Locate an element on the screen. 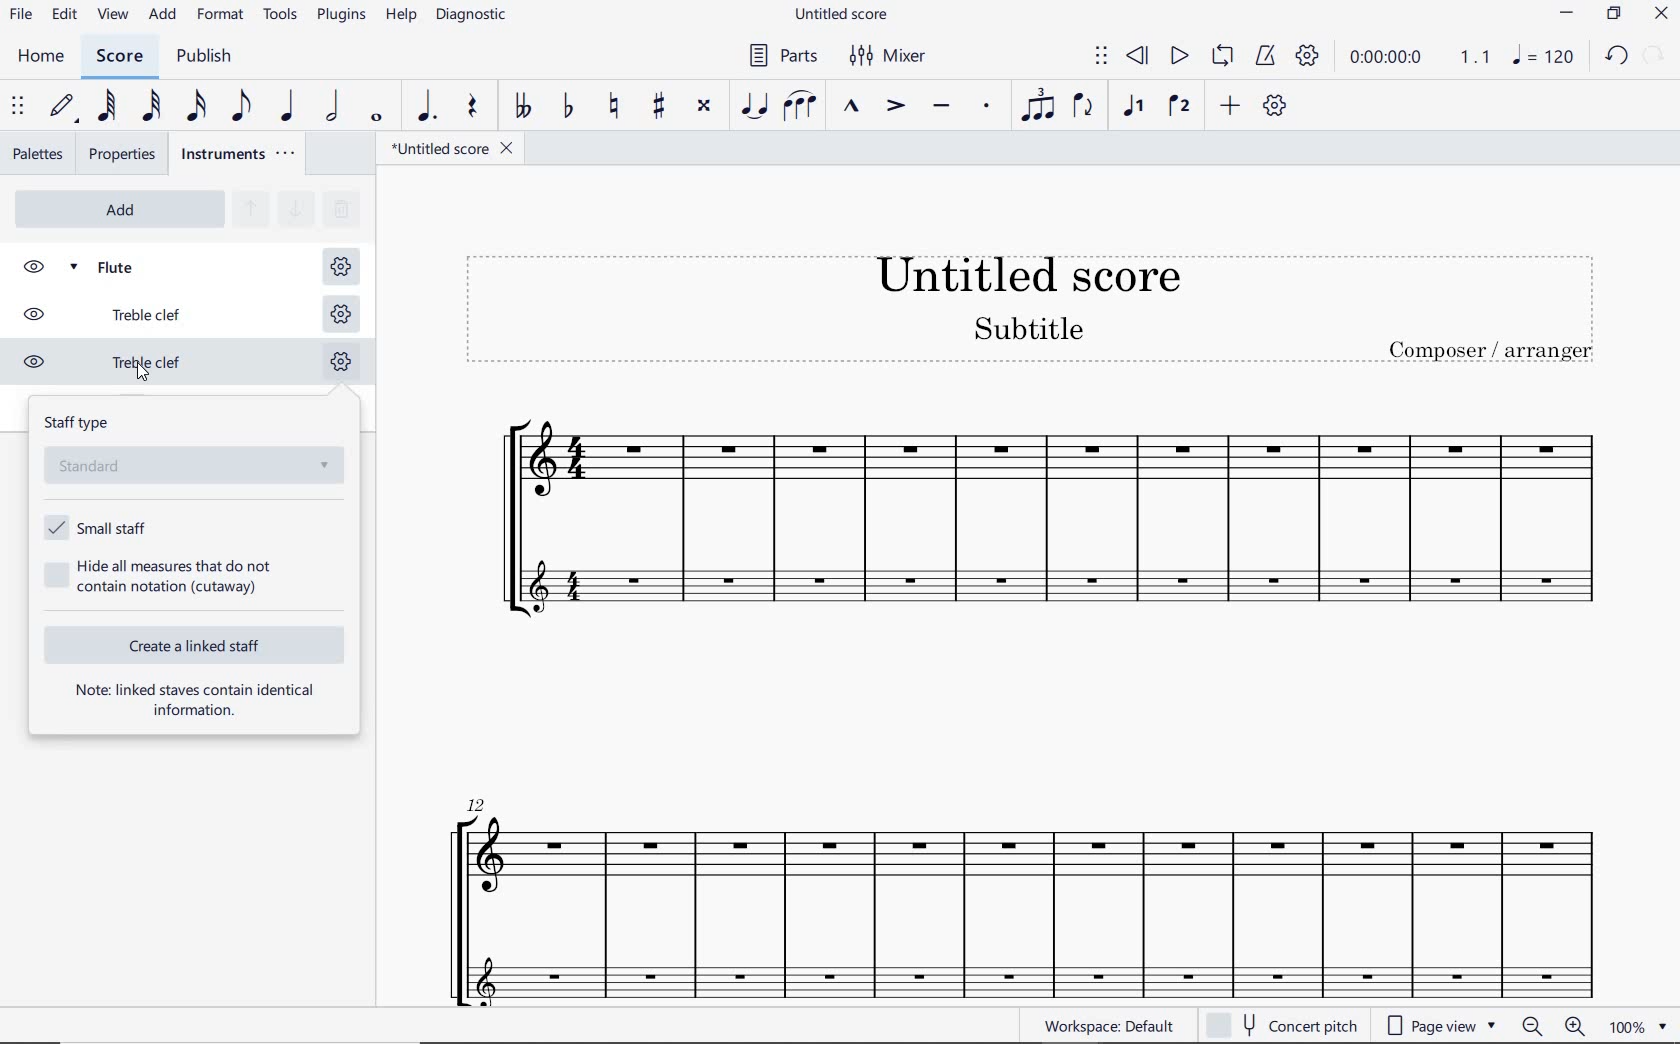 The width and height of the screenshot is (1680, 1044). file name is located at coordinates (451, 149).